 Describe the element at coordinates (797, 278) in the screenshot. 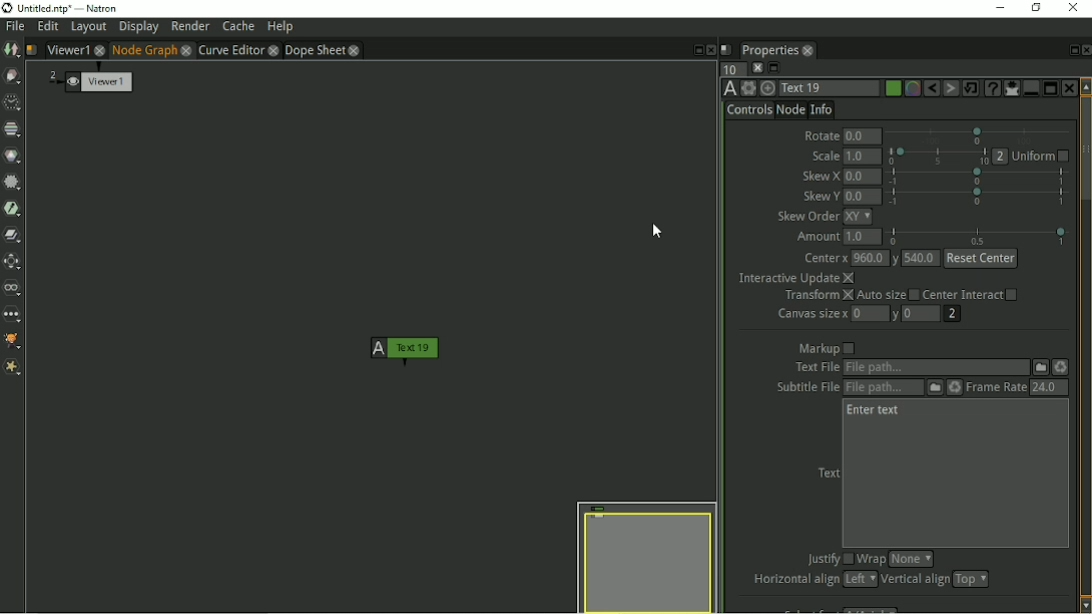

I see `Interactive Update` at that location.